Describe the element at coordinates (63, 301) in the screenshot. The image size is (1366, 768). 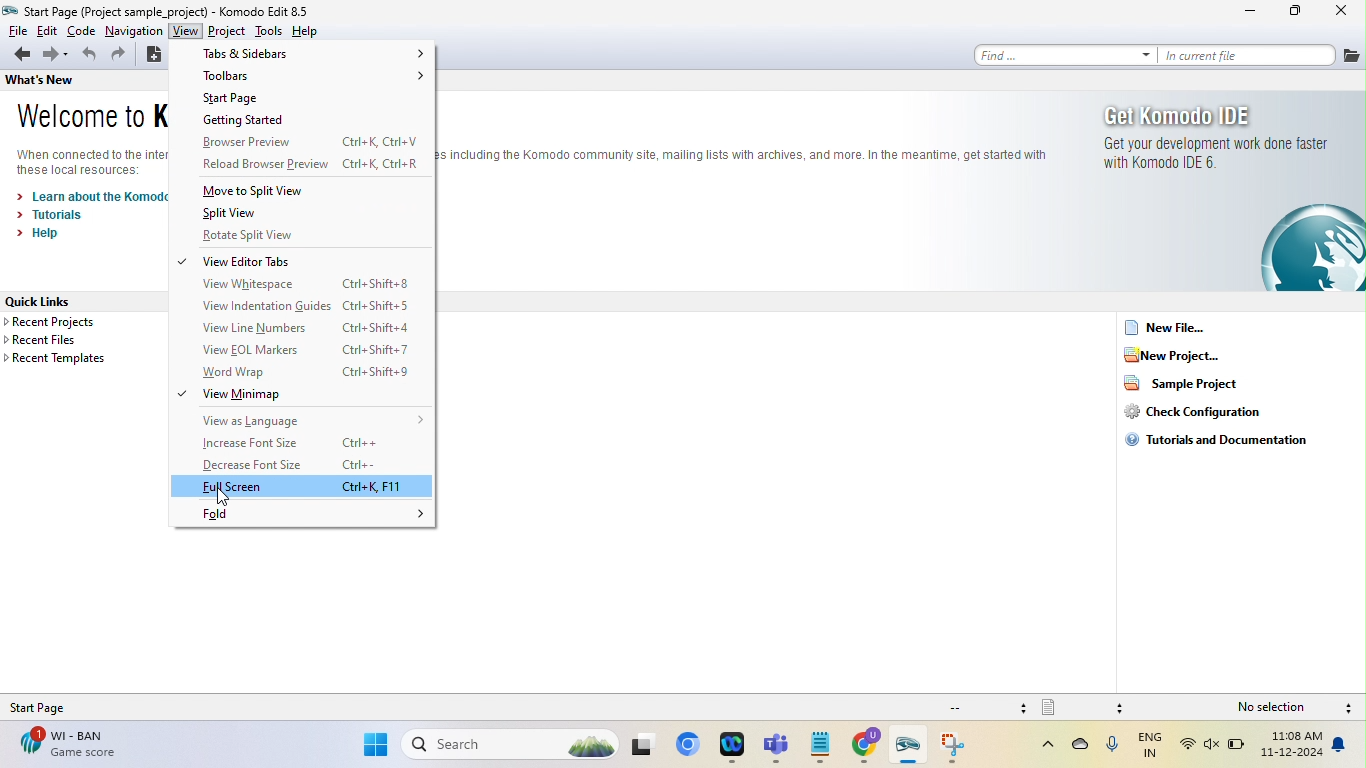
I see `quick links` at that location.